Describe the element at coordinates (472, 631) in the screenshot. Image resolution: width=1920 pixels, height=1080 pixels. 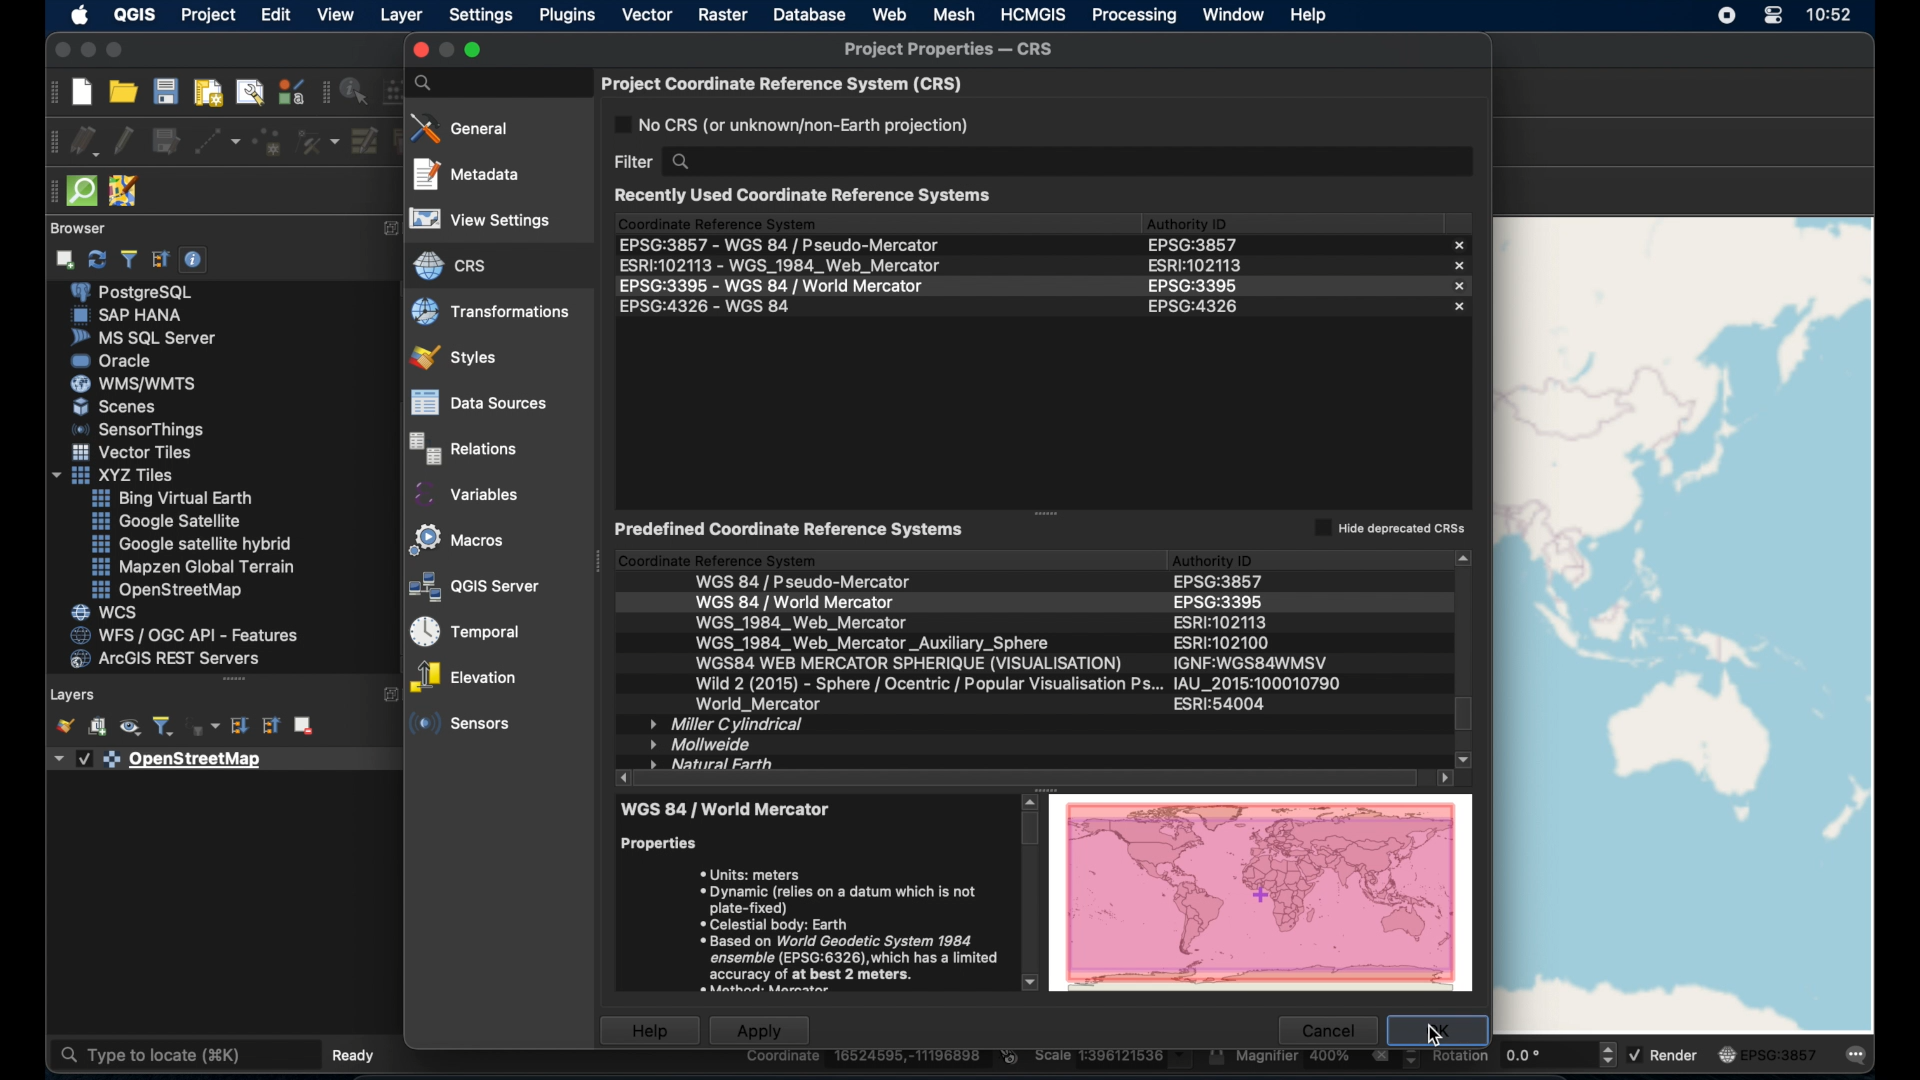
I see `temporal` at that location.